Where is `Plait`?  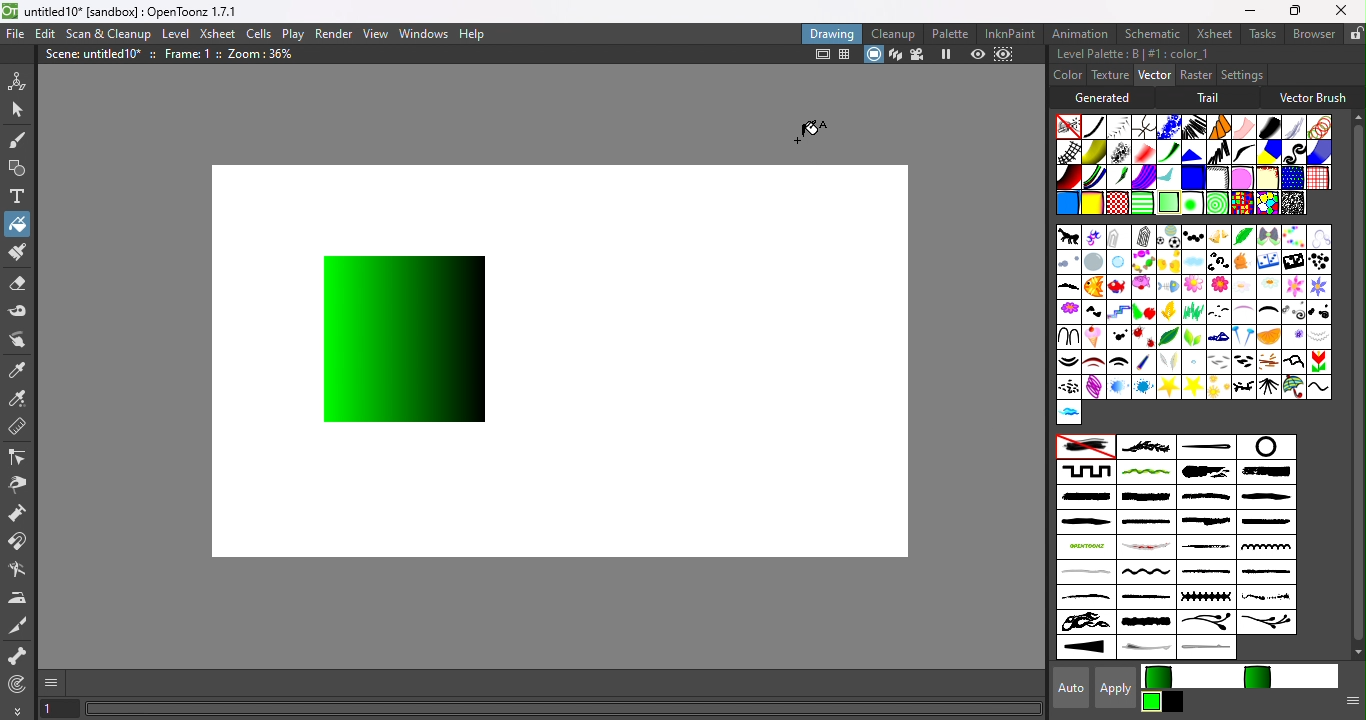 Plait is located at coordinates (1095, 178).